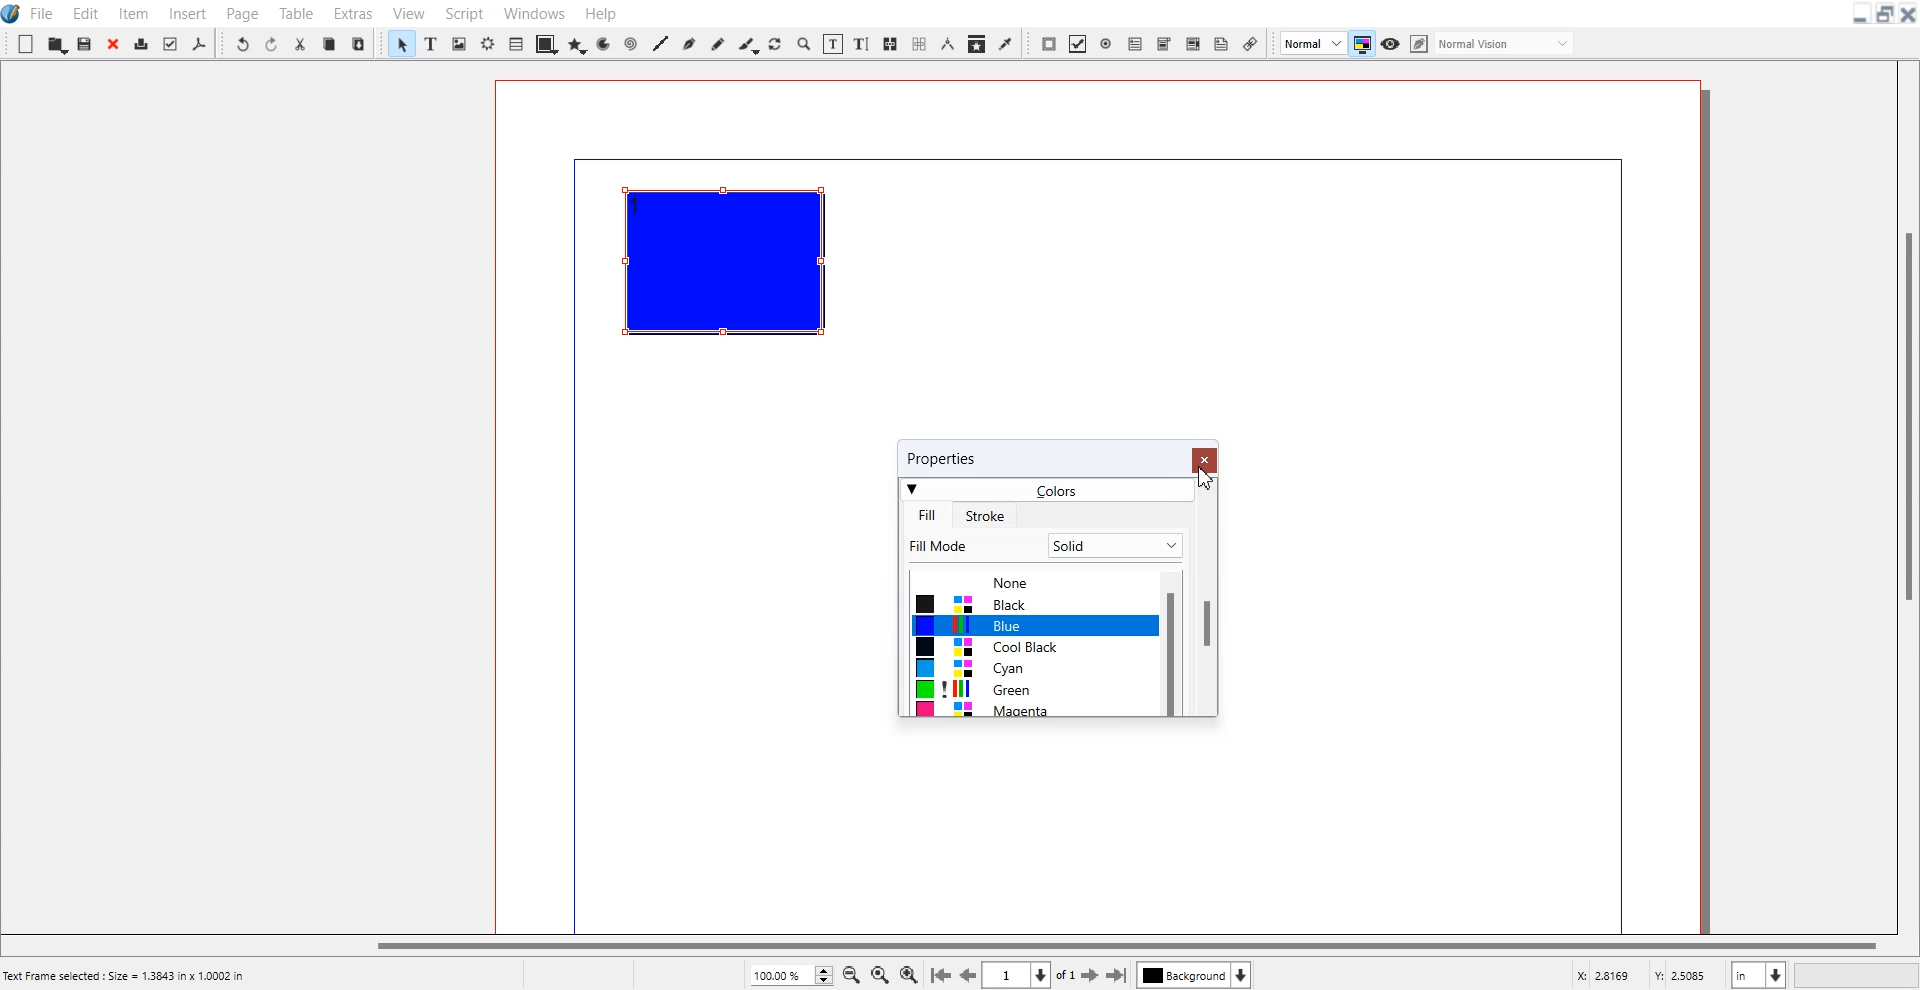 The height and width of the screenshot is (990, 1920). What do you see at coordinates (1493, 42) in the screenshot?
I see `Edit in preview mode` at bounding box center [1493, 42].